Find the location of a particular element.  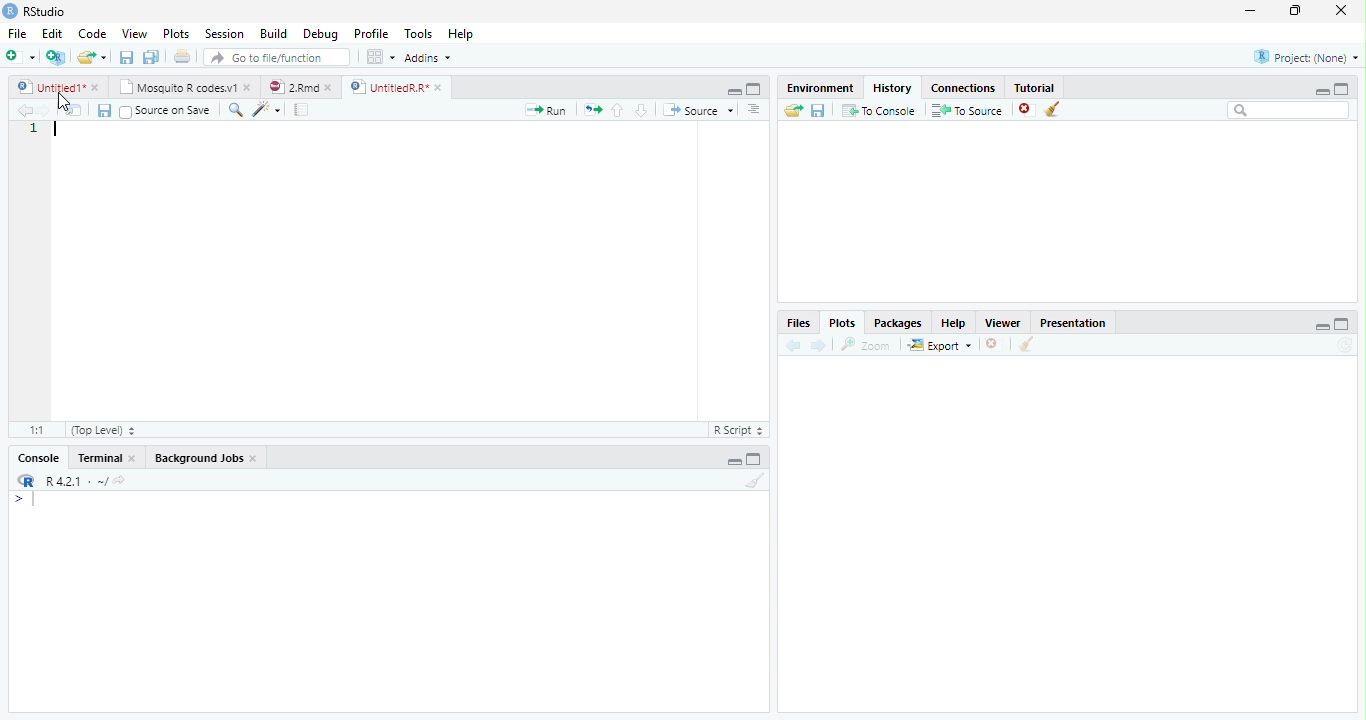

Load history from an existing file is located at coordinates (793, 111).